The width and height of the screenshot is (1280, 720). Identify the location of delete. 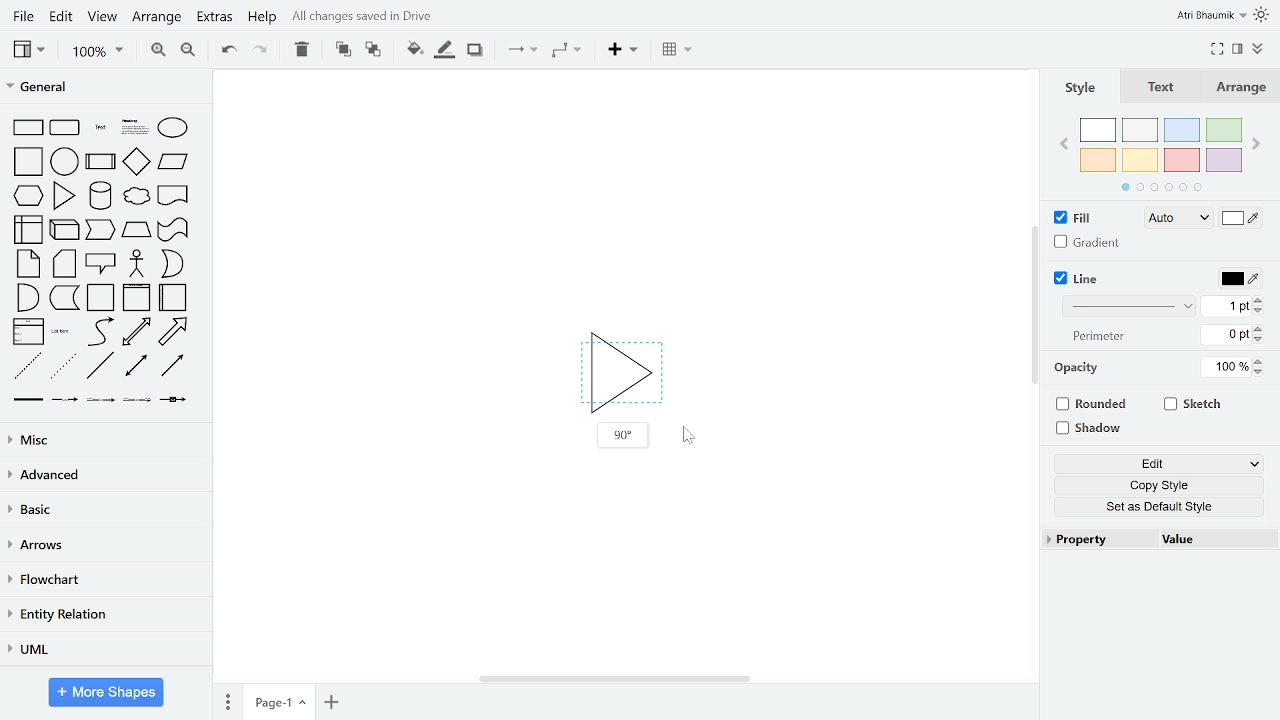
(302, 49).